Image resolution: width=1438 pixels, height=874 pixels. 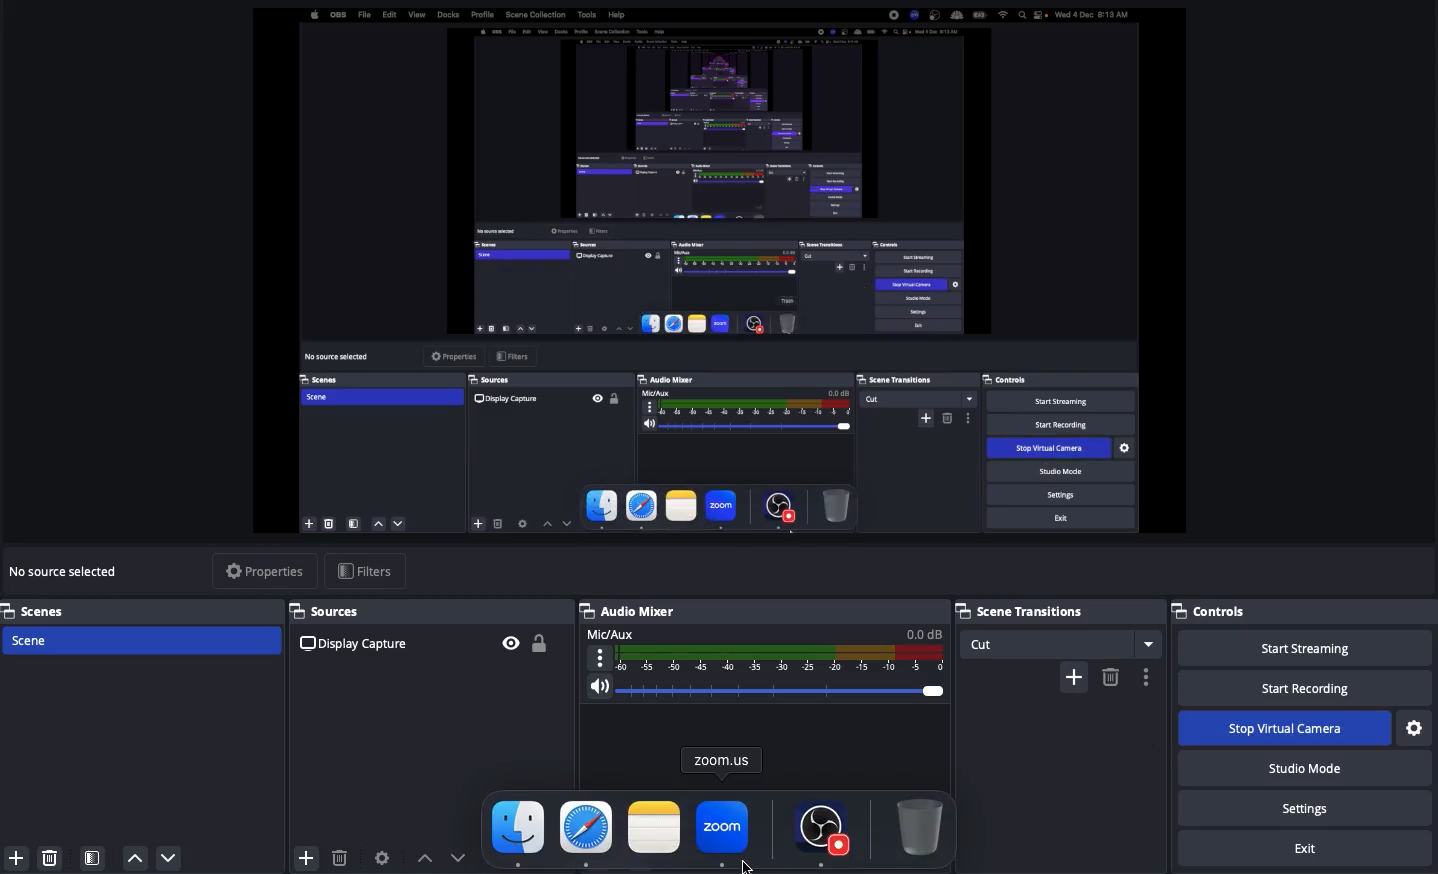 I want to click on Remove, so click(x=49, y=857).